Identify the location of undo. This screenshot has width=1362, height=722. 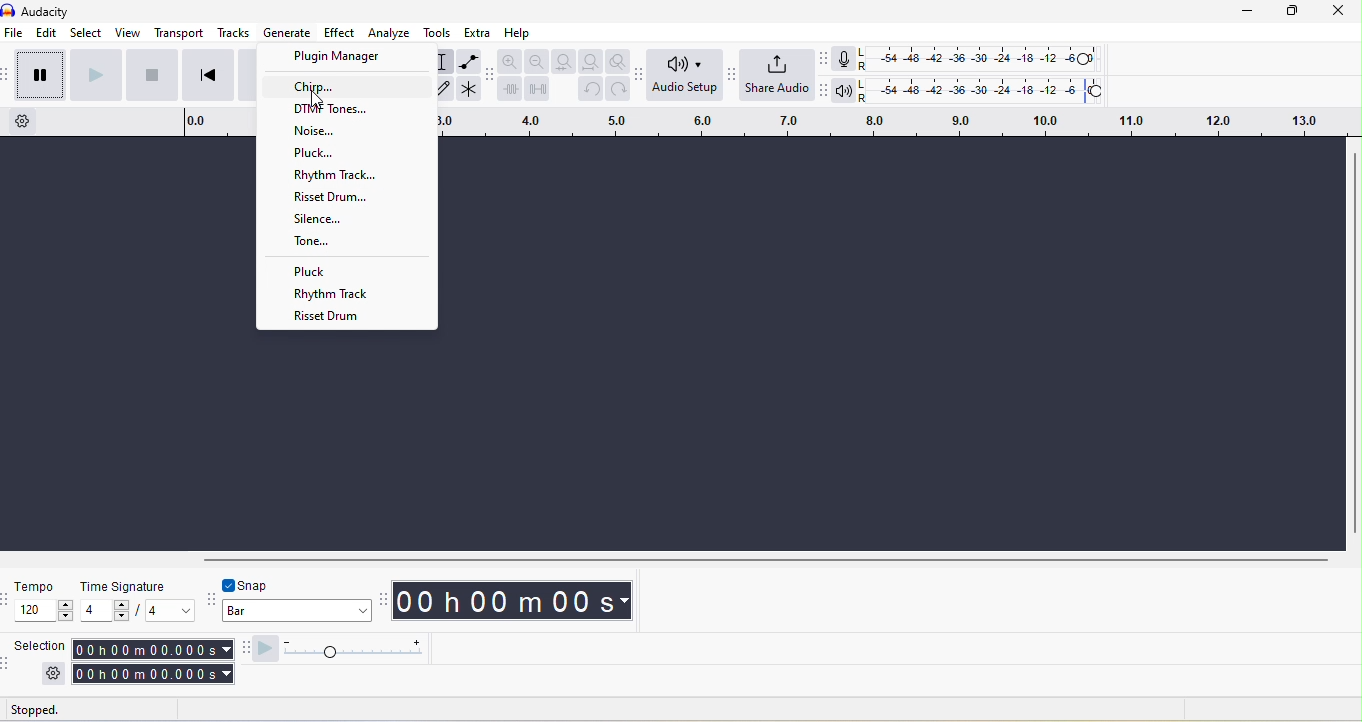
(589, 90).